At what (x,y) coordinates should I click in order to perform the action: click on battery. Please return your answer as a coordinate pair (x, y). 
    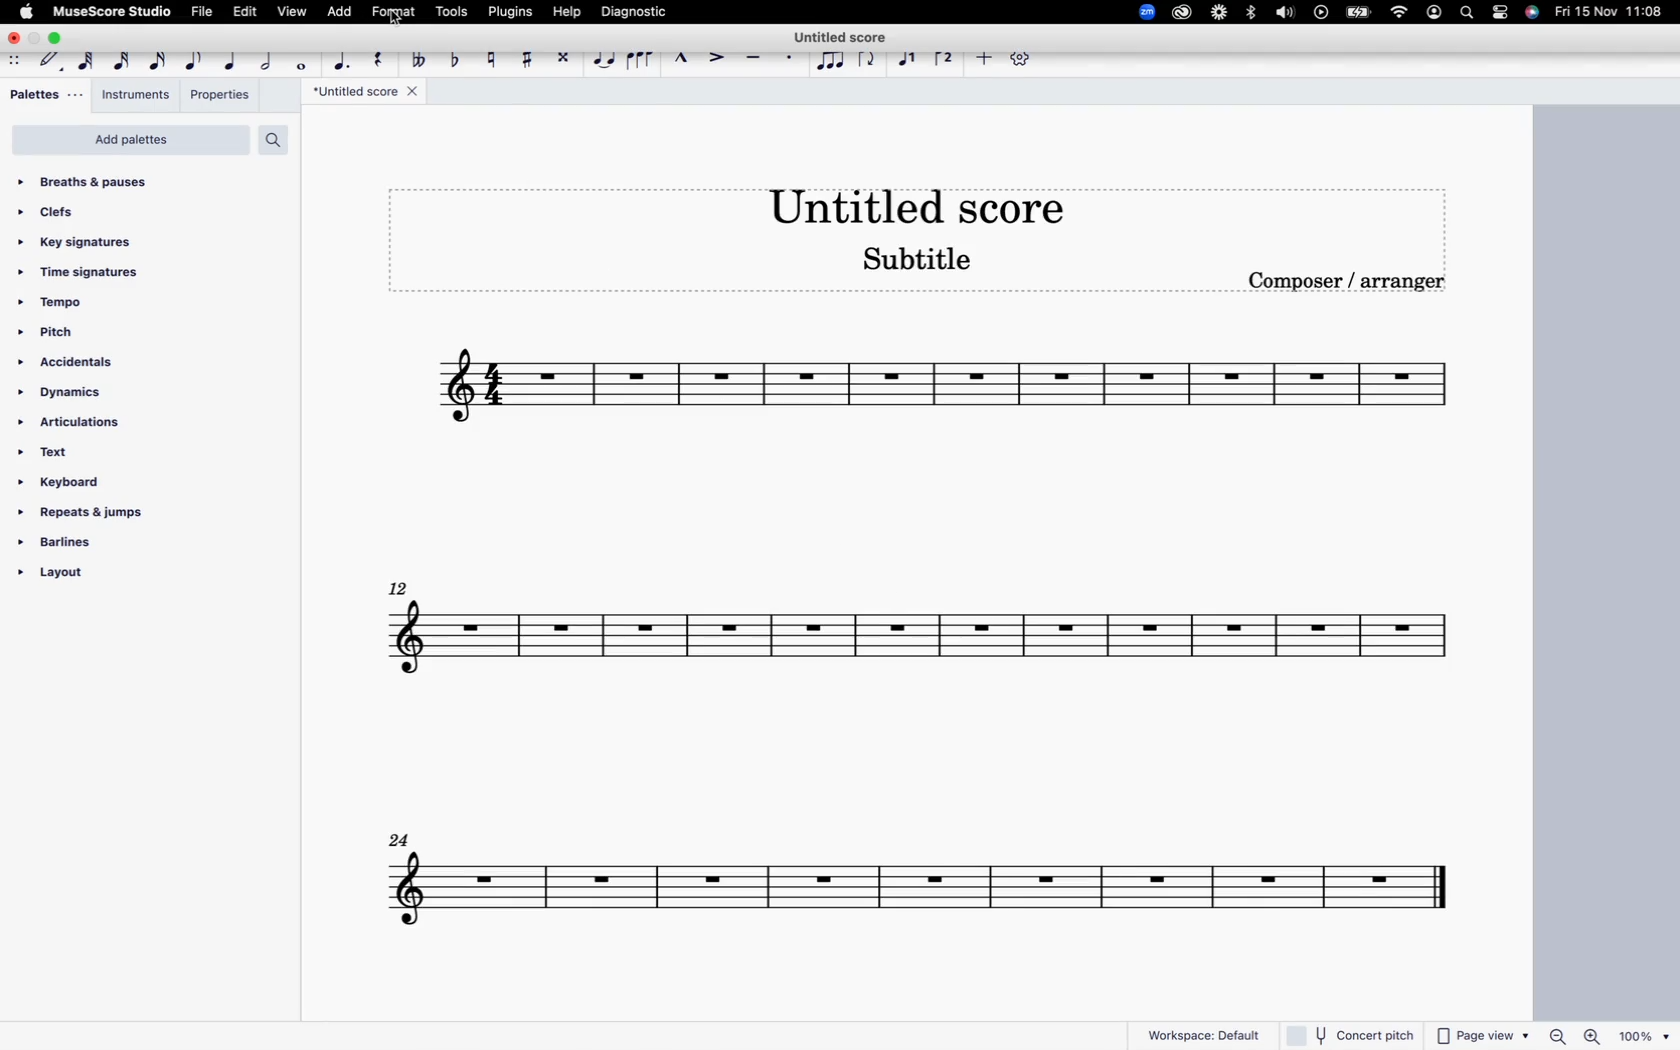
    Looking at the image, I should click on (1360, 16).